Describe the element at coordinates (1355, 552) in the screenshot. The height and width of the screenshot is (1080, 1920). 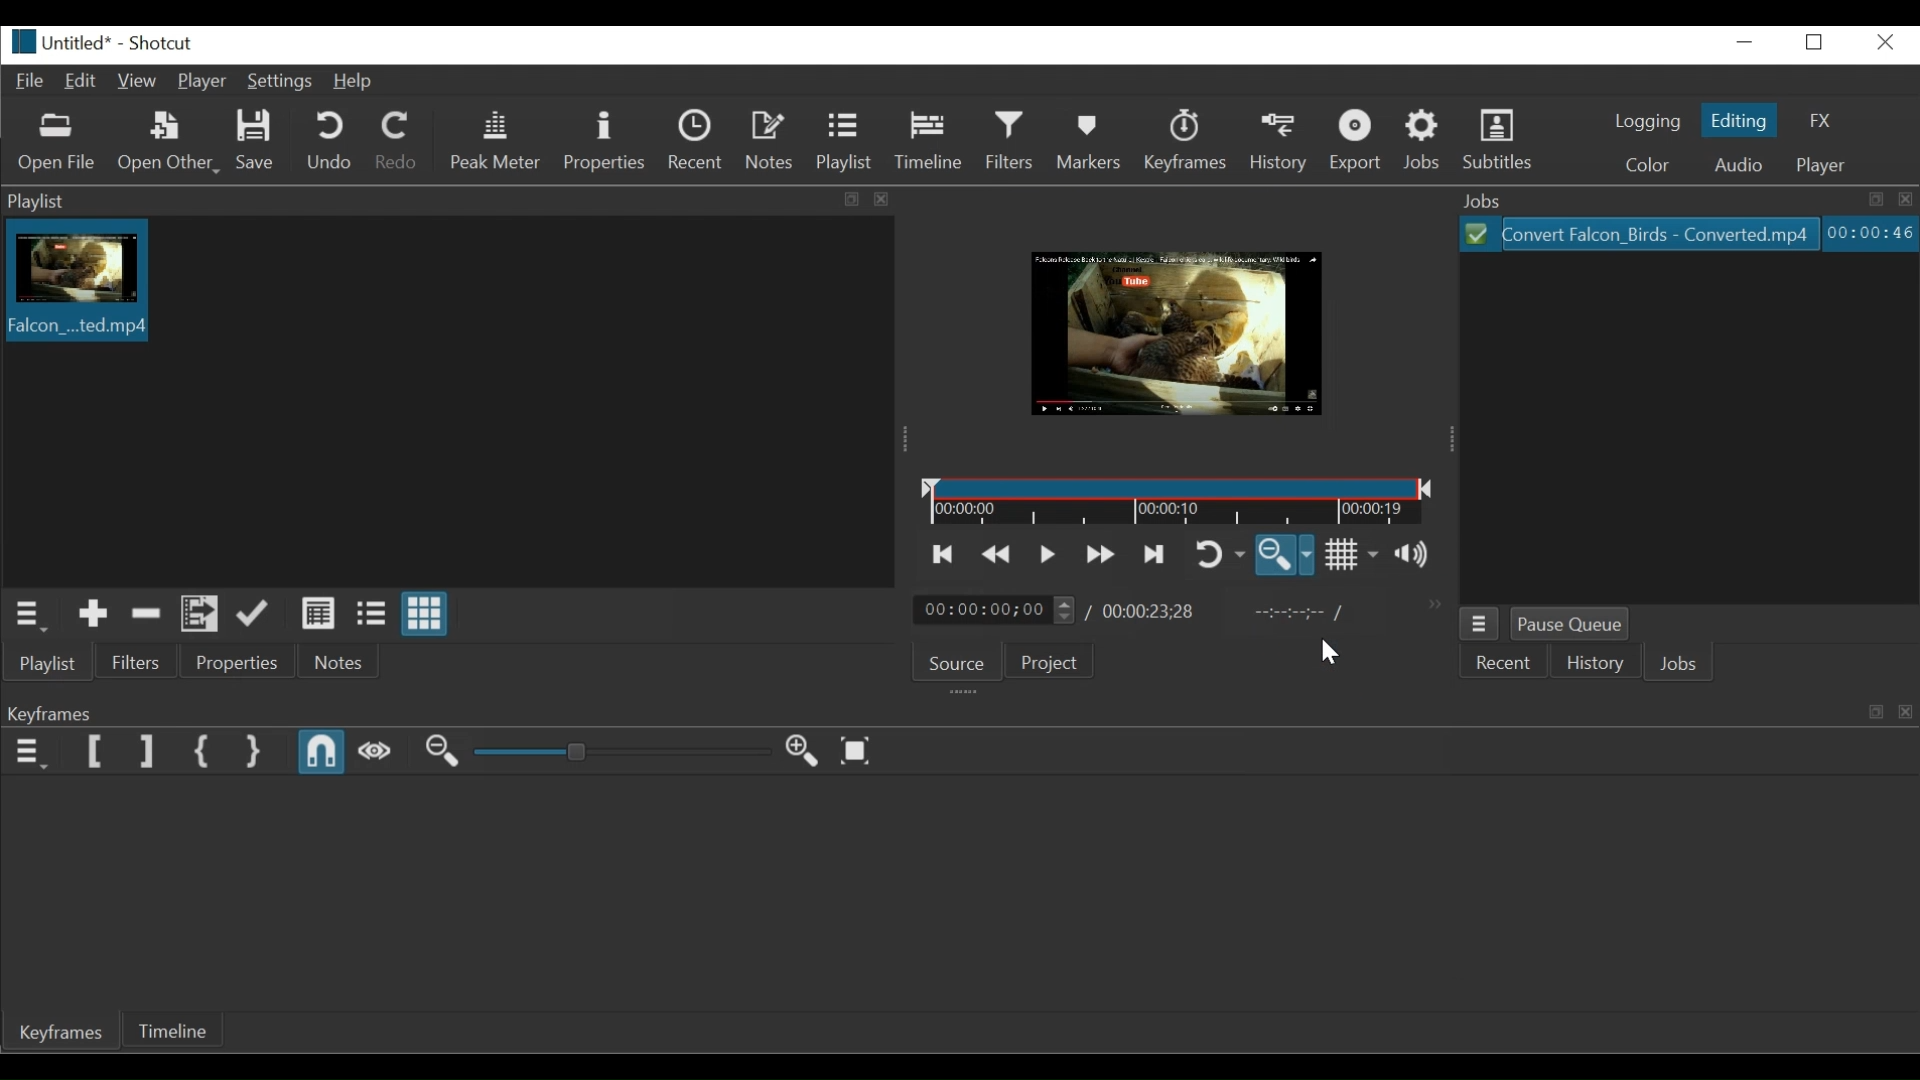
I see `Toggle grid display on the player` at that location.